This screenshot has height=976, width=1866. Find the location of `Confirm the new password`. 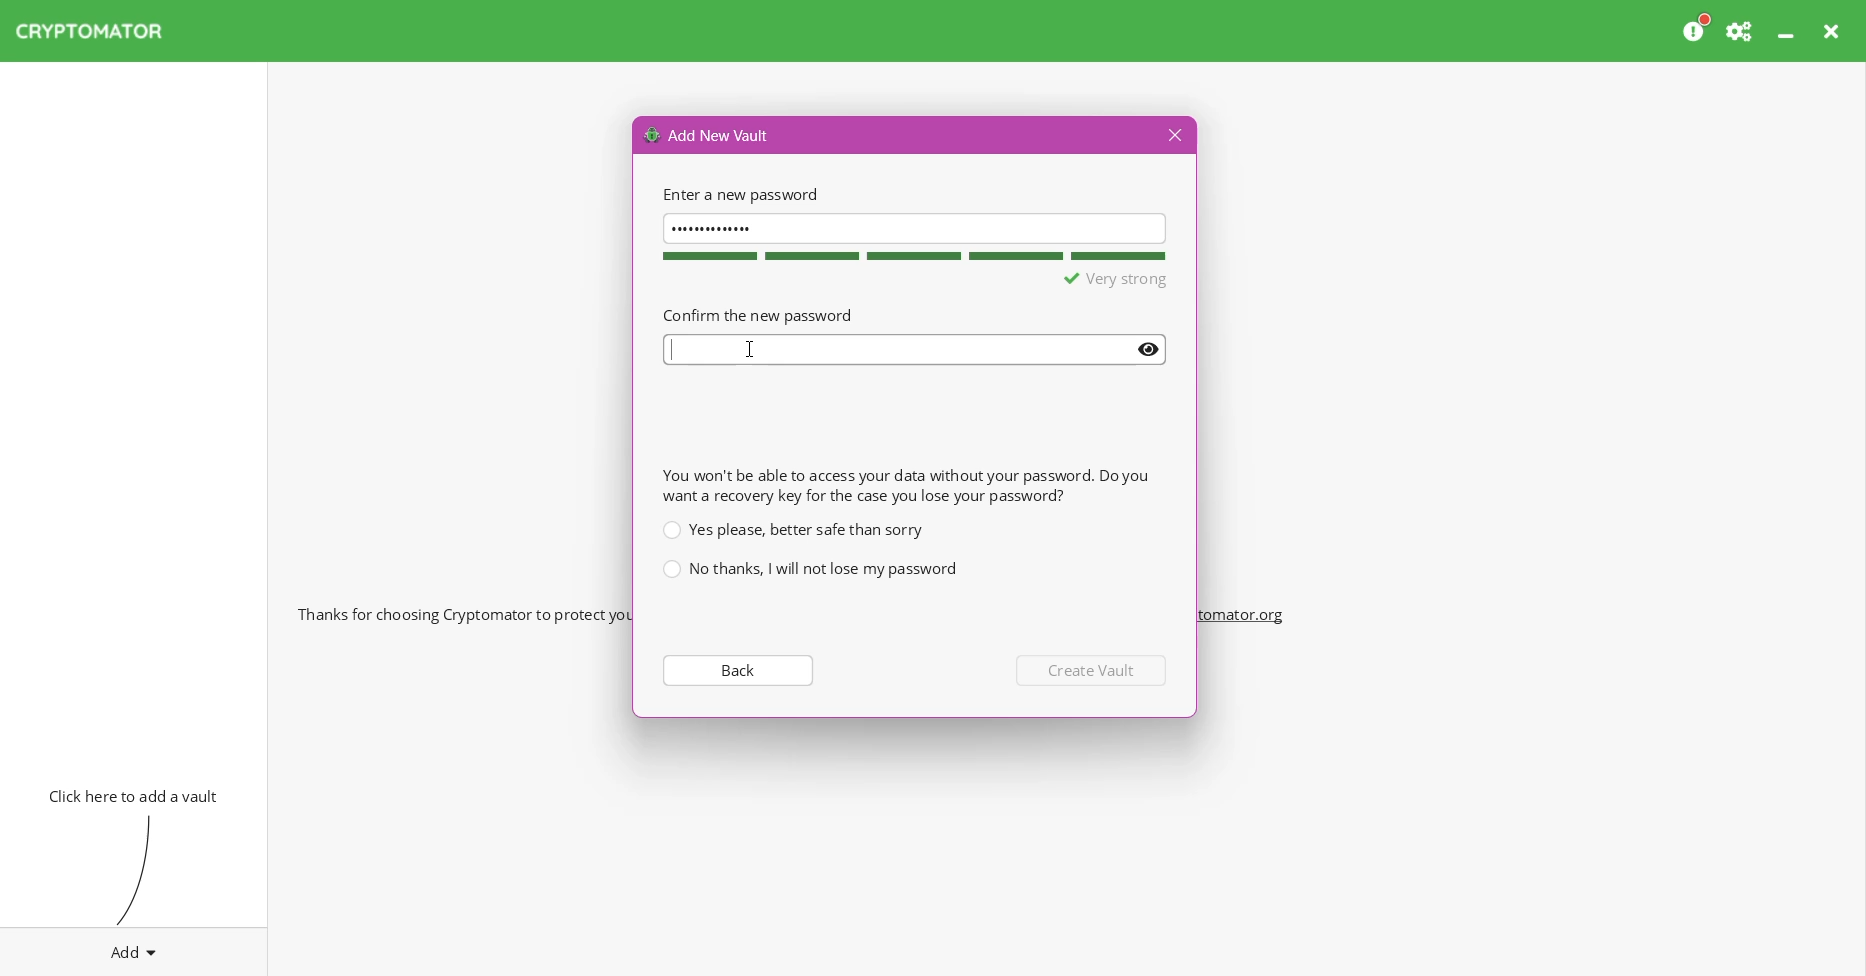

Confirm the new password is located at coordinates (757, 314).